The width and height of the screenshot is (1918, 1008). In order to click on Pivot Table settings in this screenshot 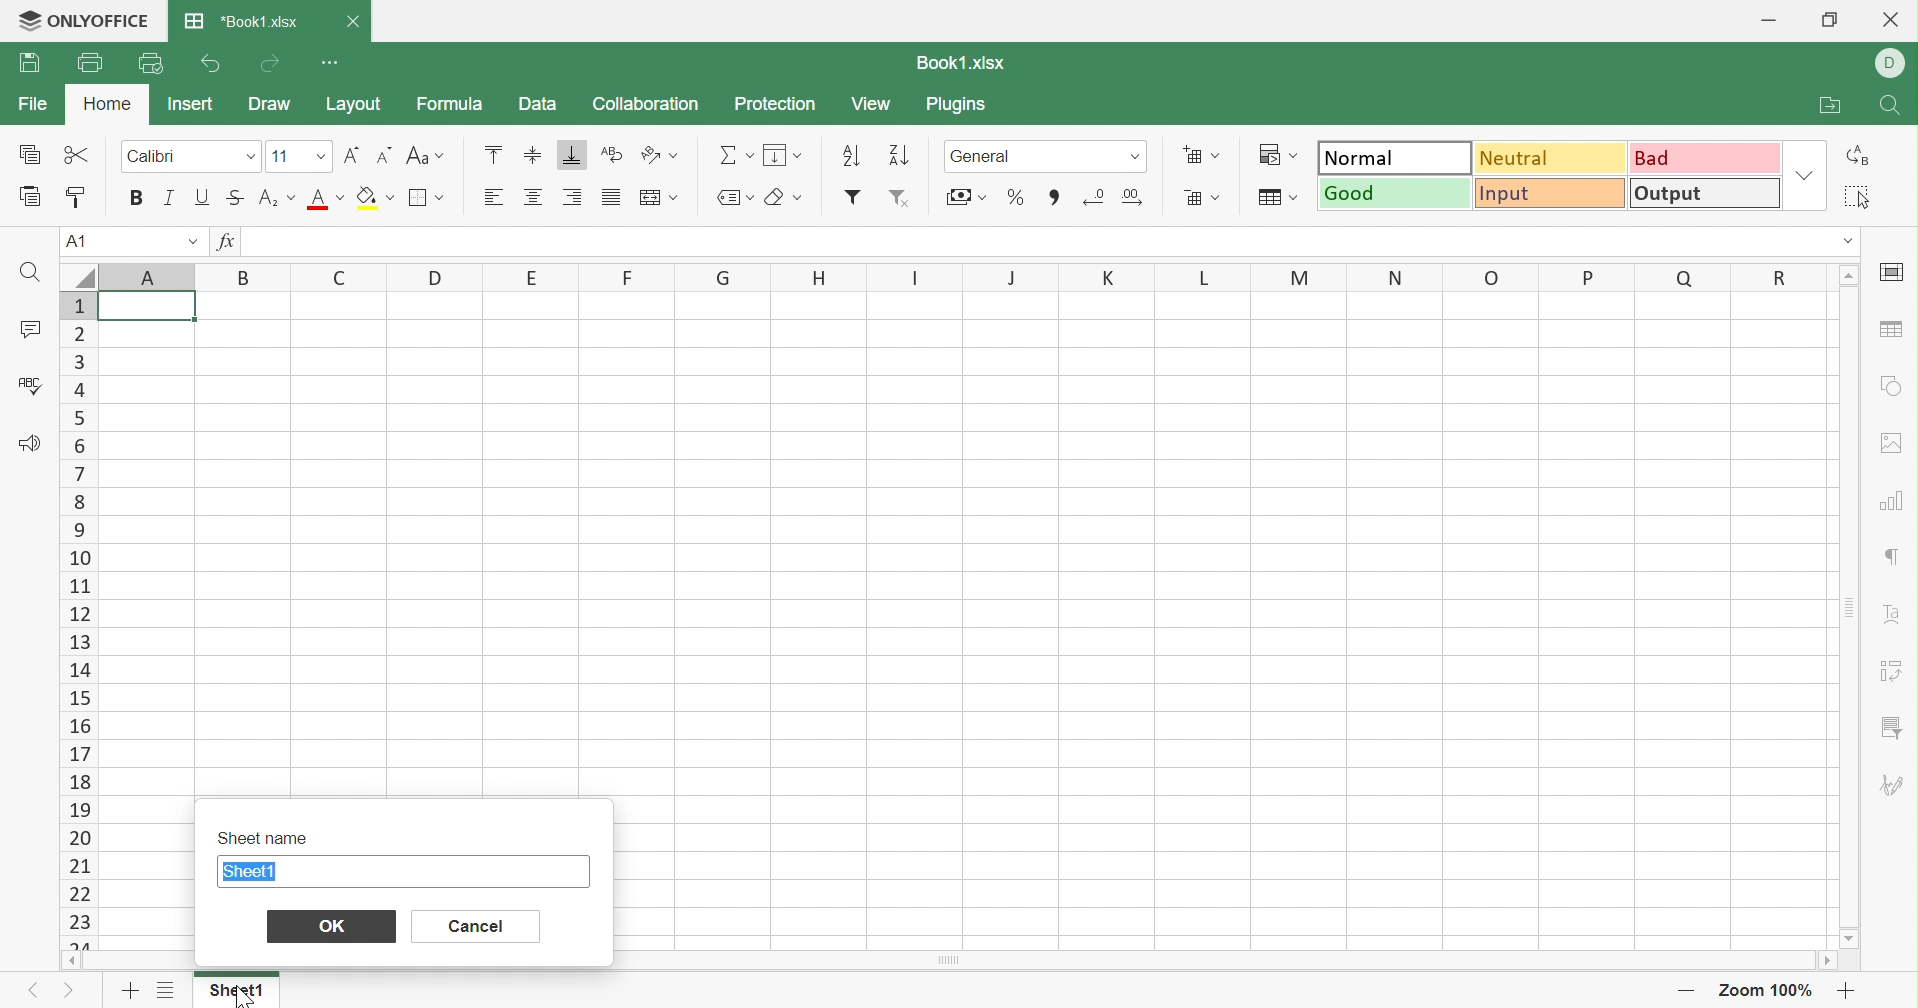, I will do `click(1893, 671)`.